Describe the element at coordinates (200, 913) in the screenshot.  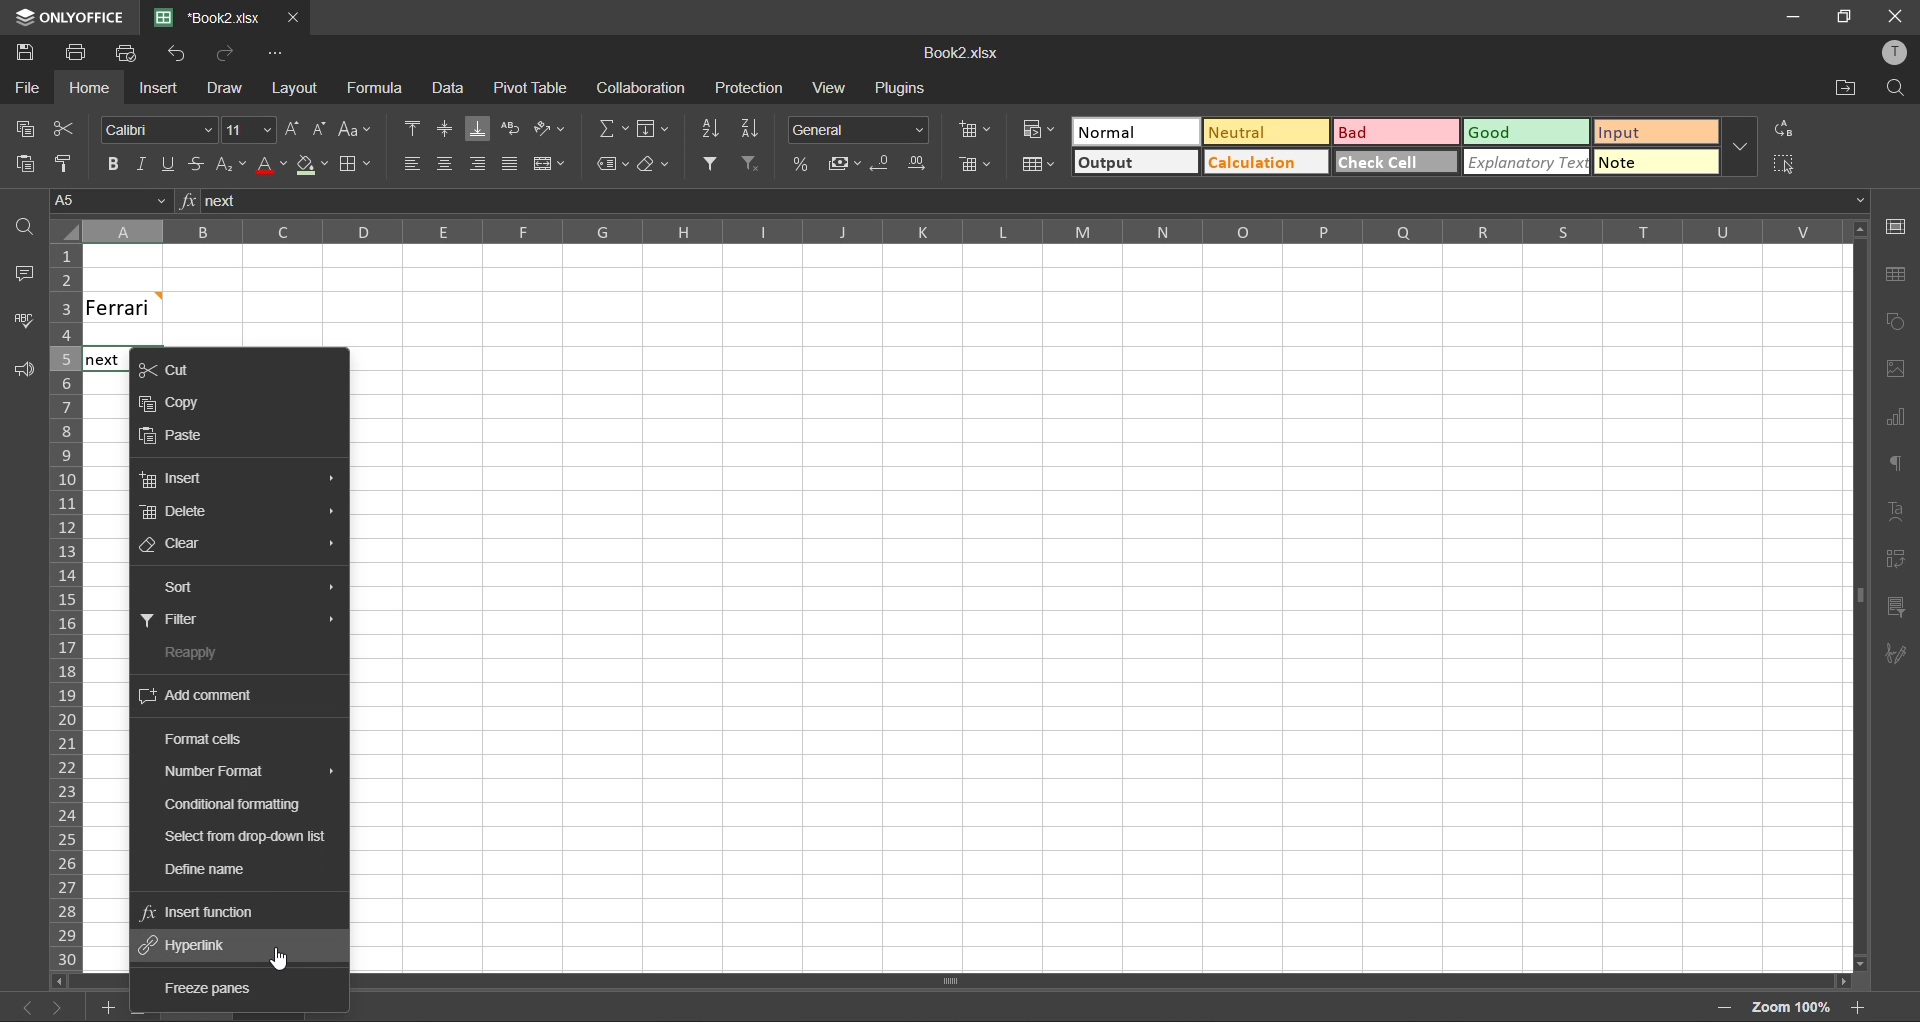
I see `insert function` at that location.